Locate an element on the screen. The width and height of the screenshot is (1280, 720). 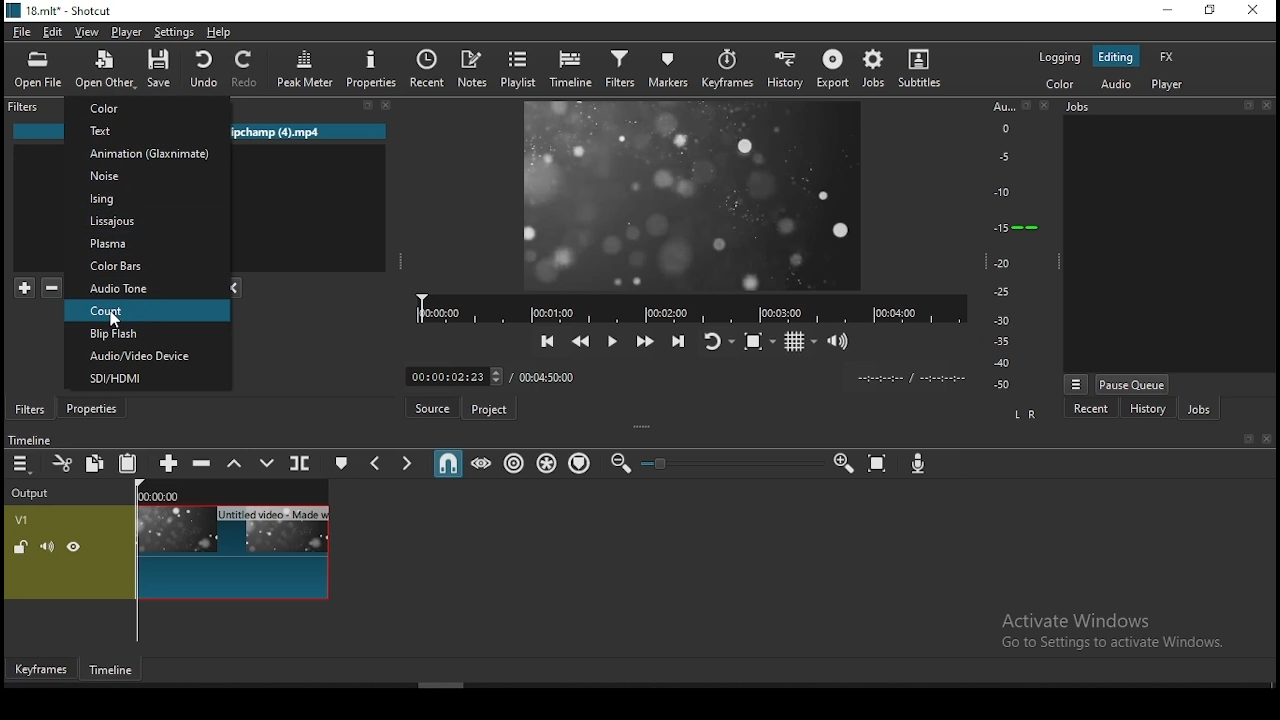
show video volume control is located at coordinates (841, 342).